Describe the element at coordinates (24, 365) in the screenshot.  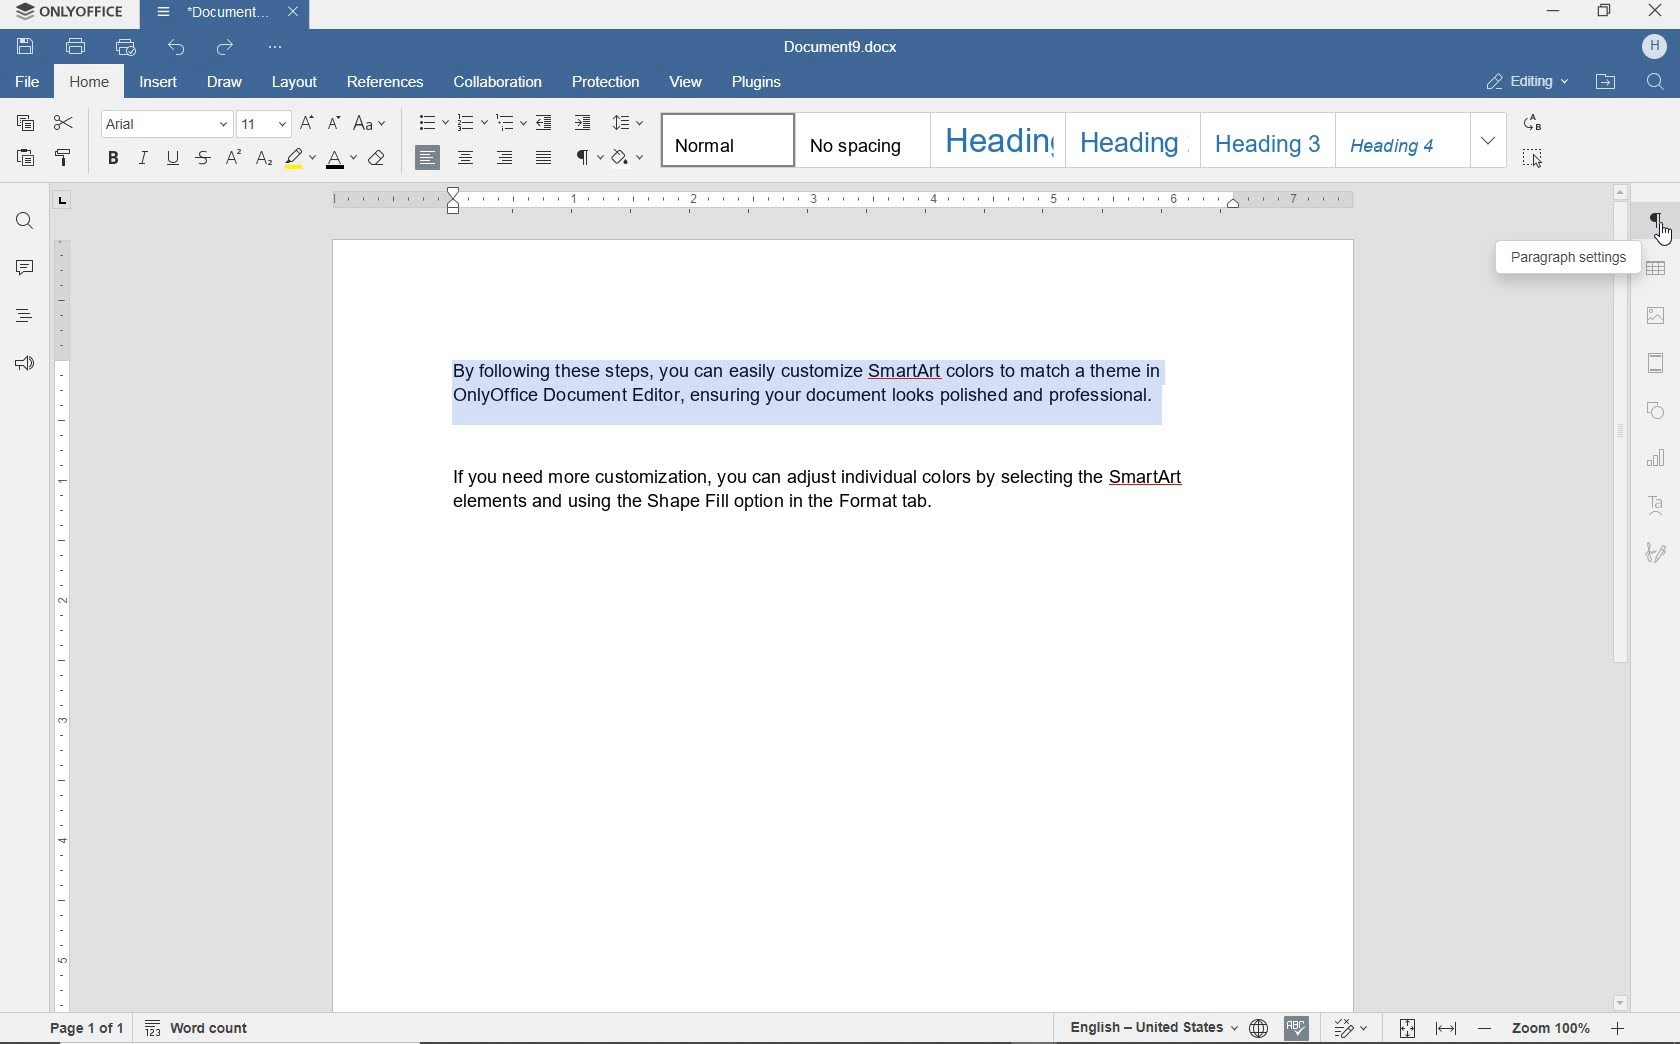
I see `feedback & support` at that location.